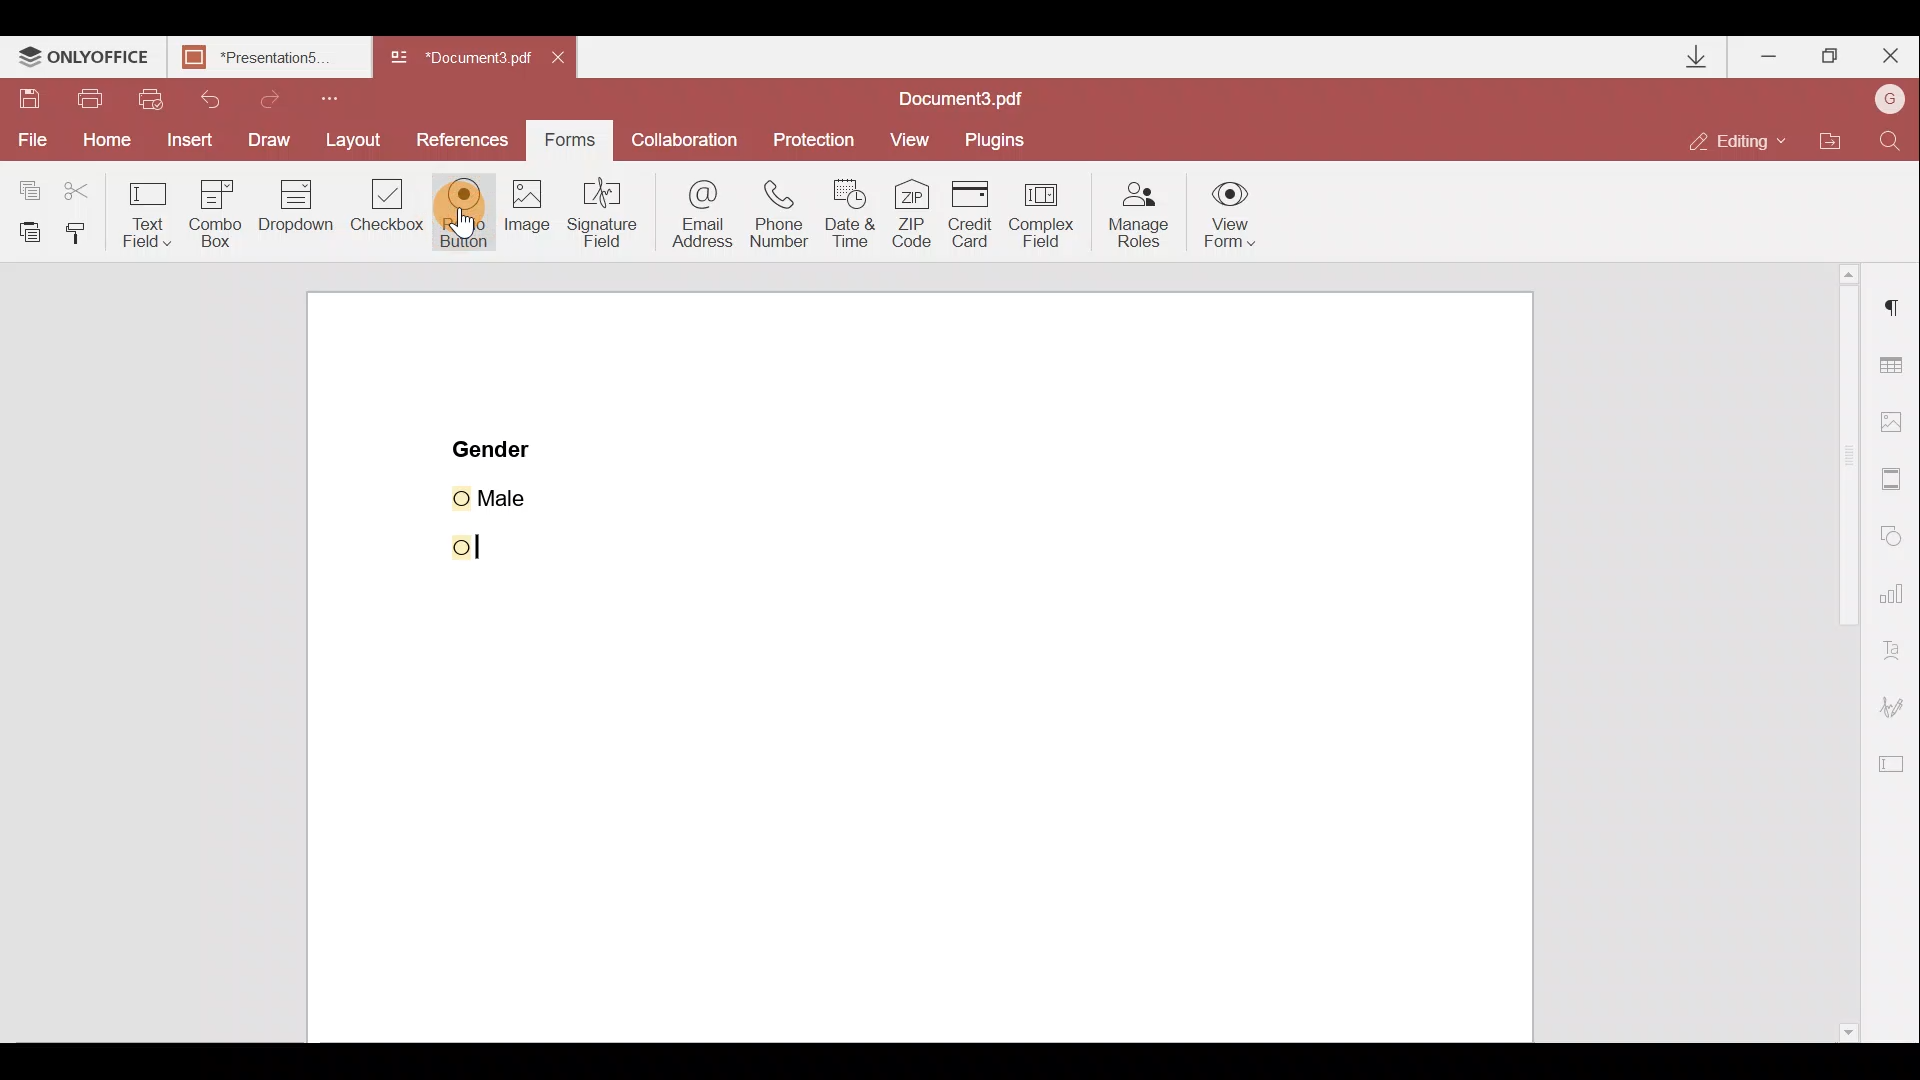 Image resolution: width=1920 pixels, height=1080 pixels. What do you see at coordinates (1895, 601) in the screenshot?
I see `Chart settings` at bounding box center [1895, 601].